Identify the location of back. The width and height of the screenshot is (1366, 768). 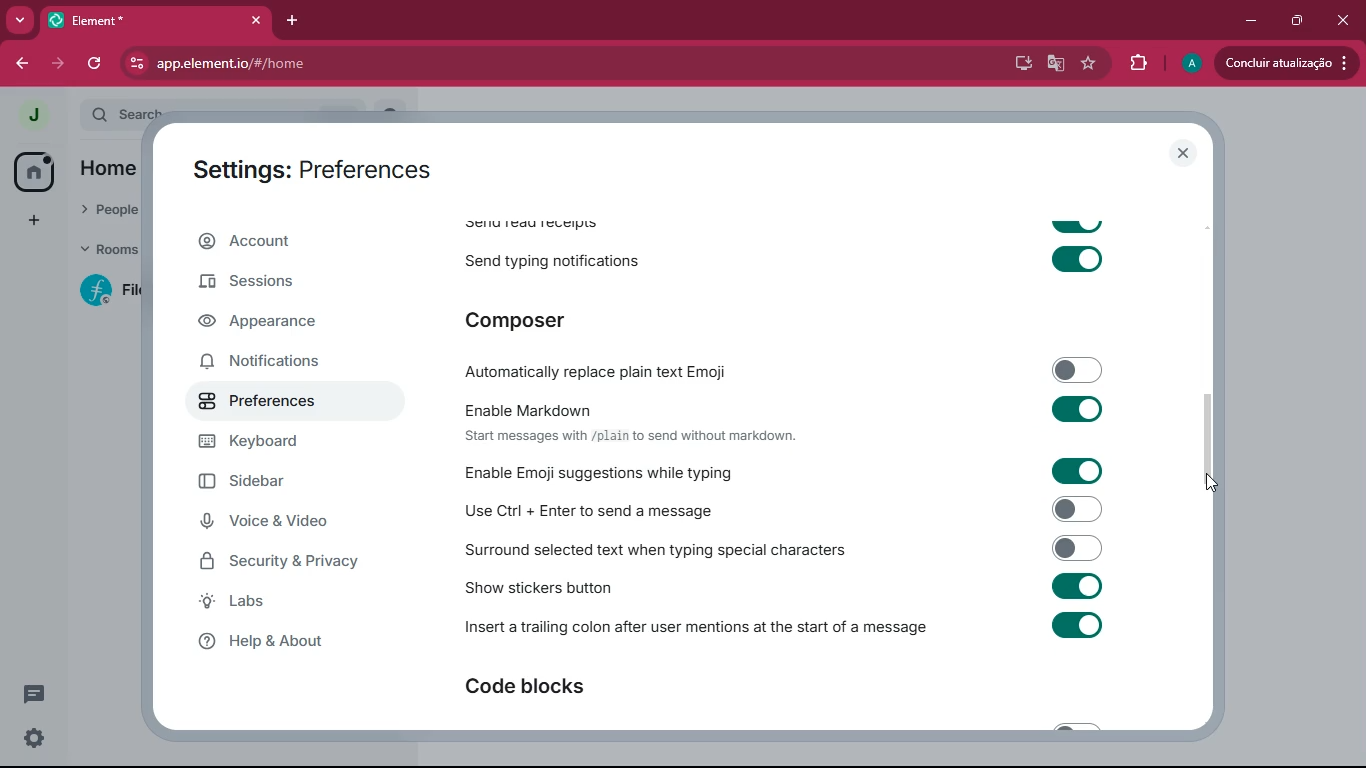
(22, 63).